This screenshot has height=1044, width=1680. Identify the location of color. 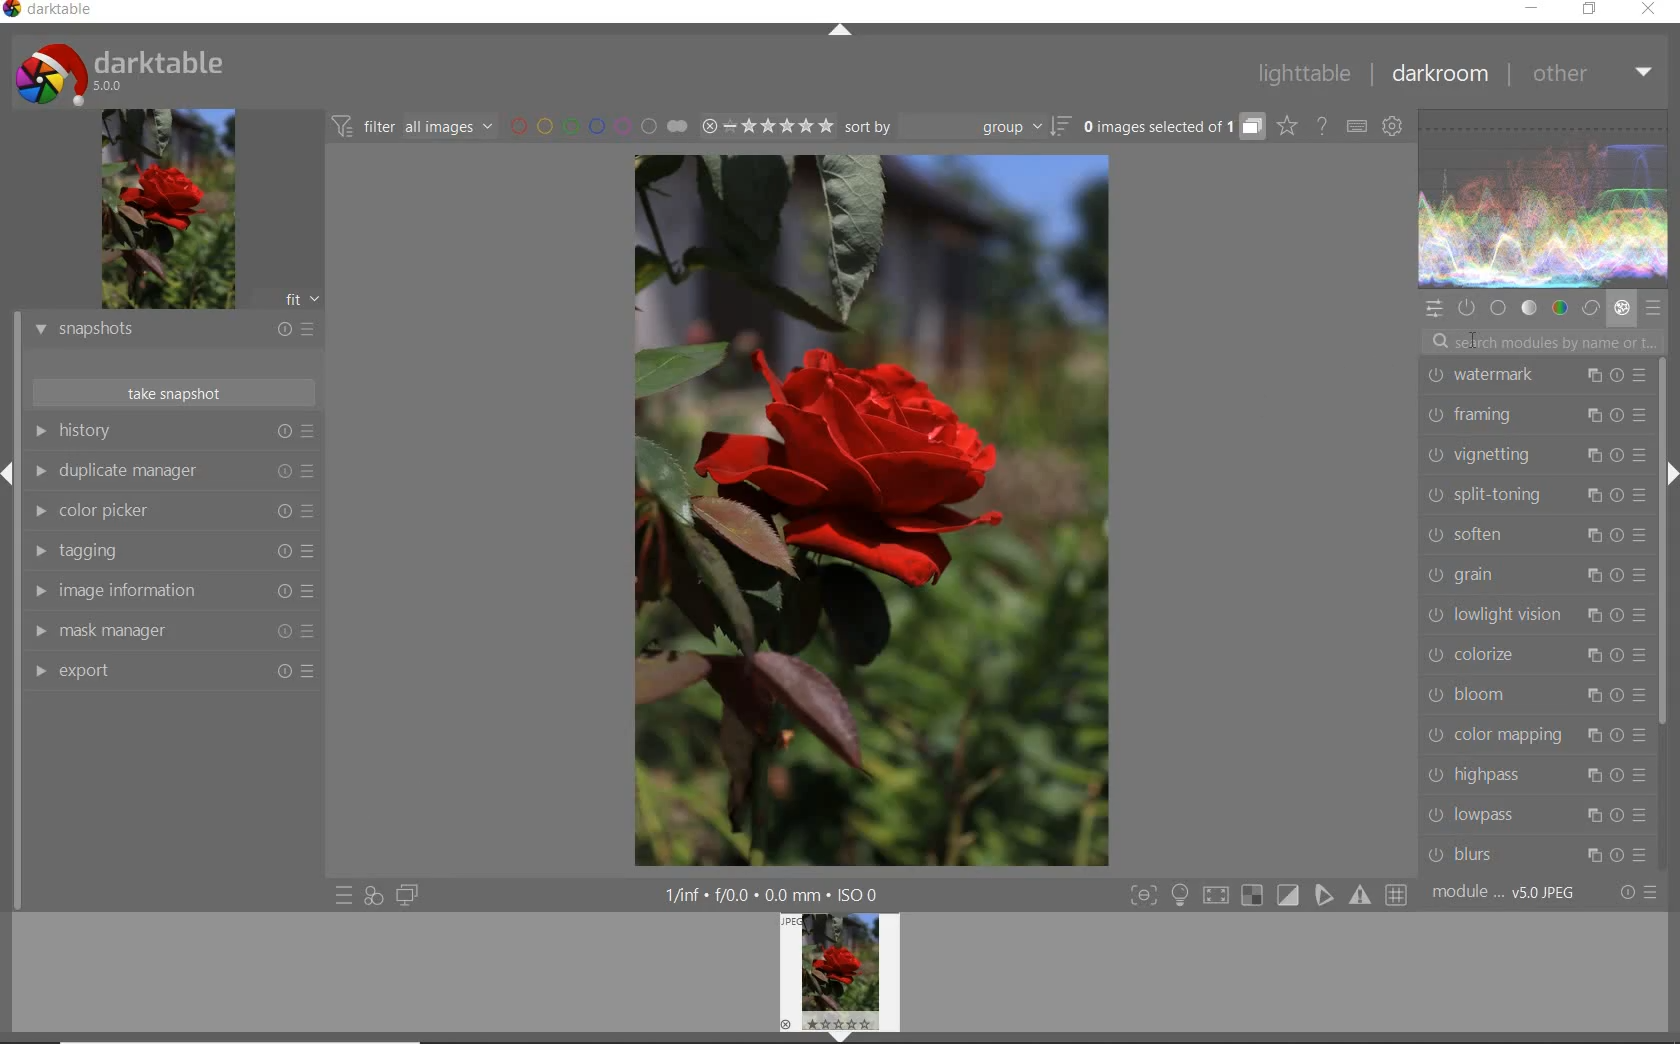
(1561, 308).